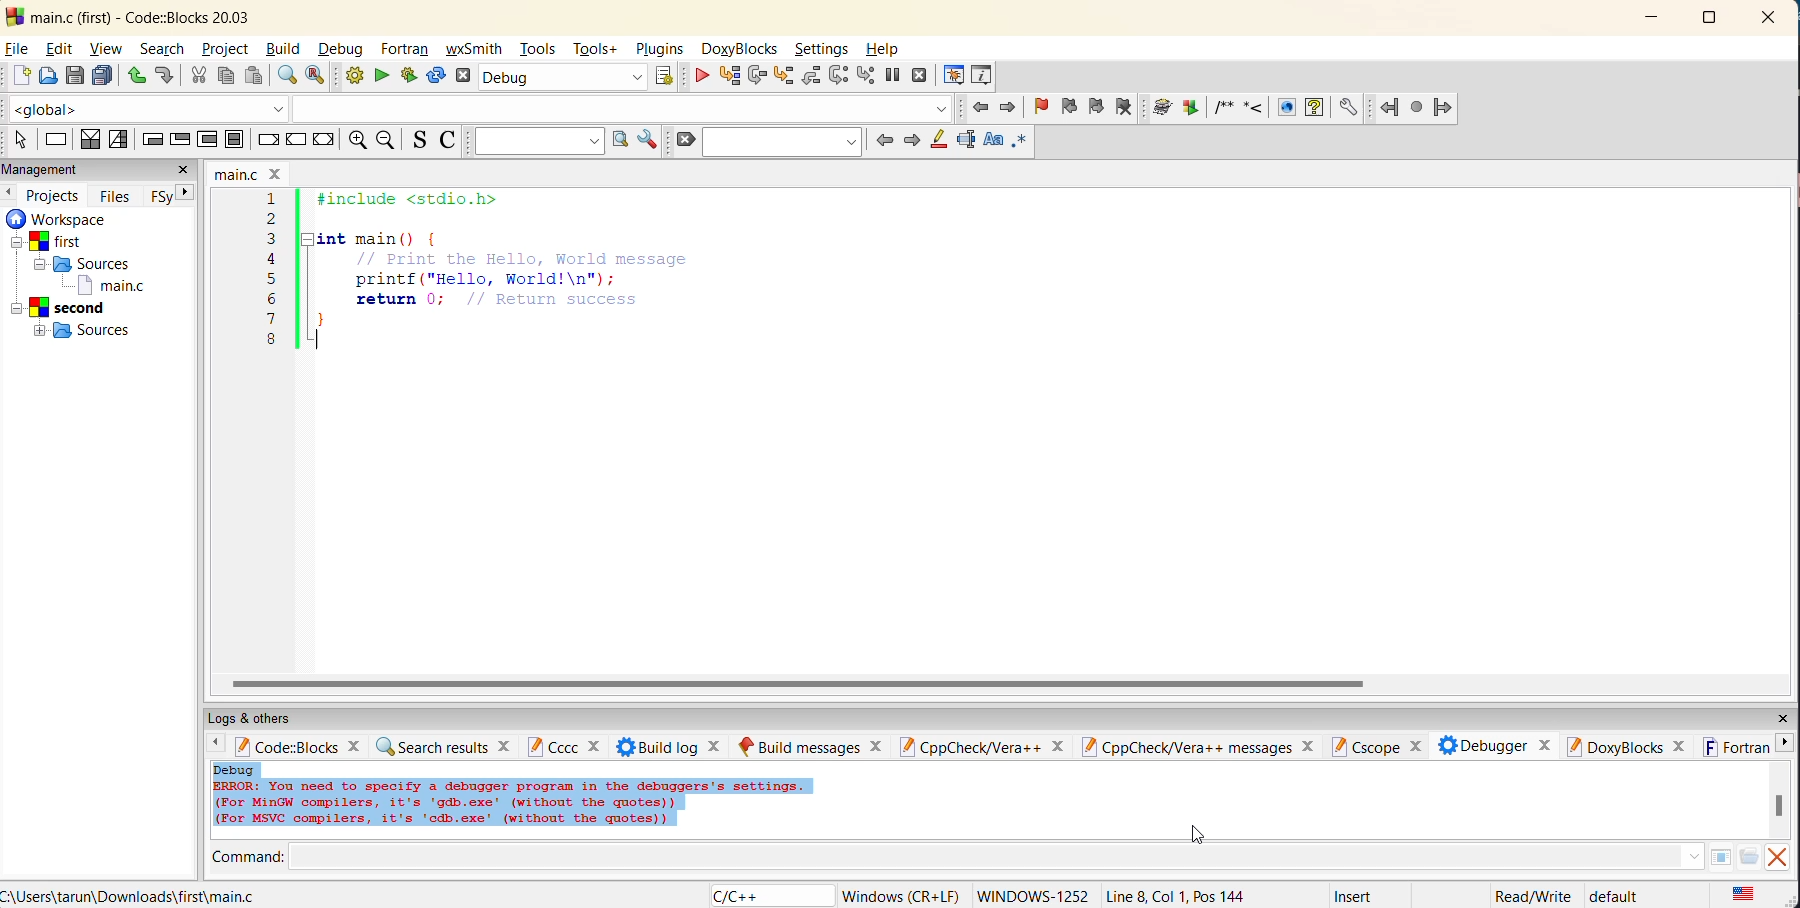  I want to click on run, so click(383, 77).